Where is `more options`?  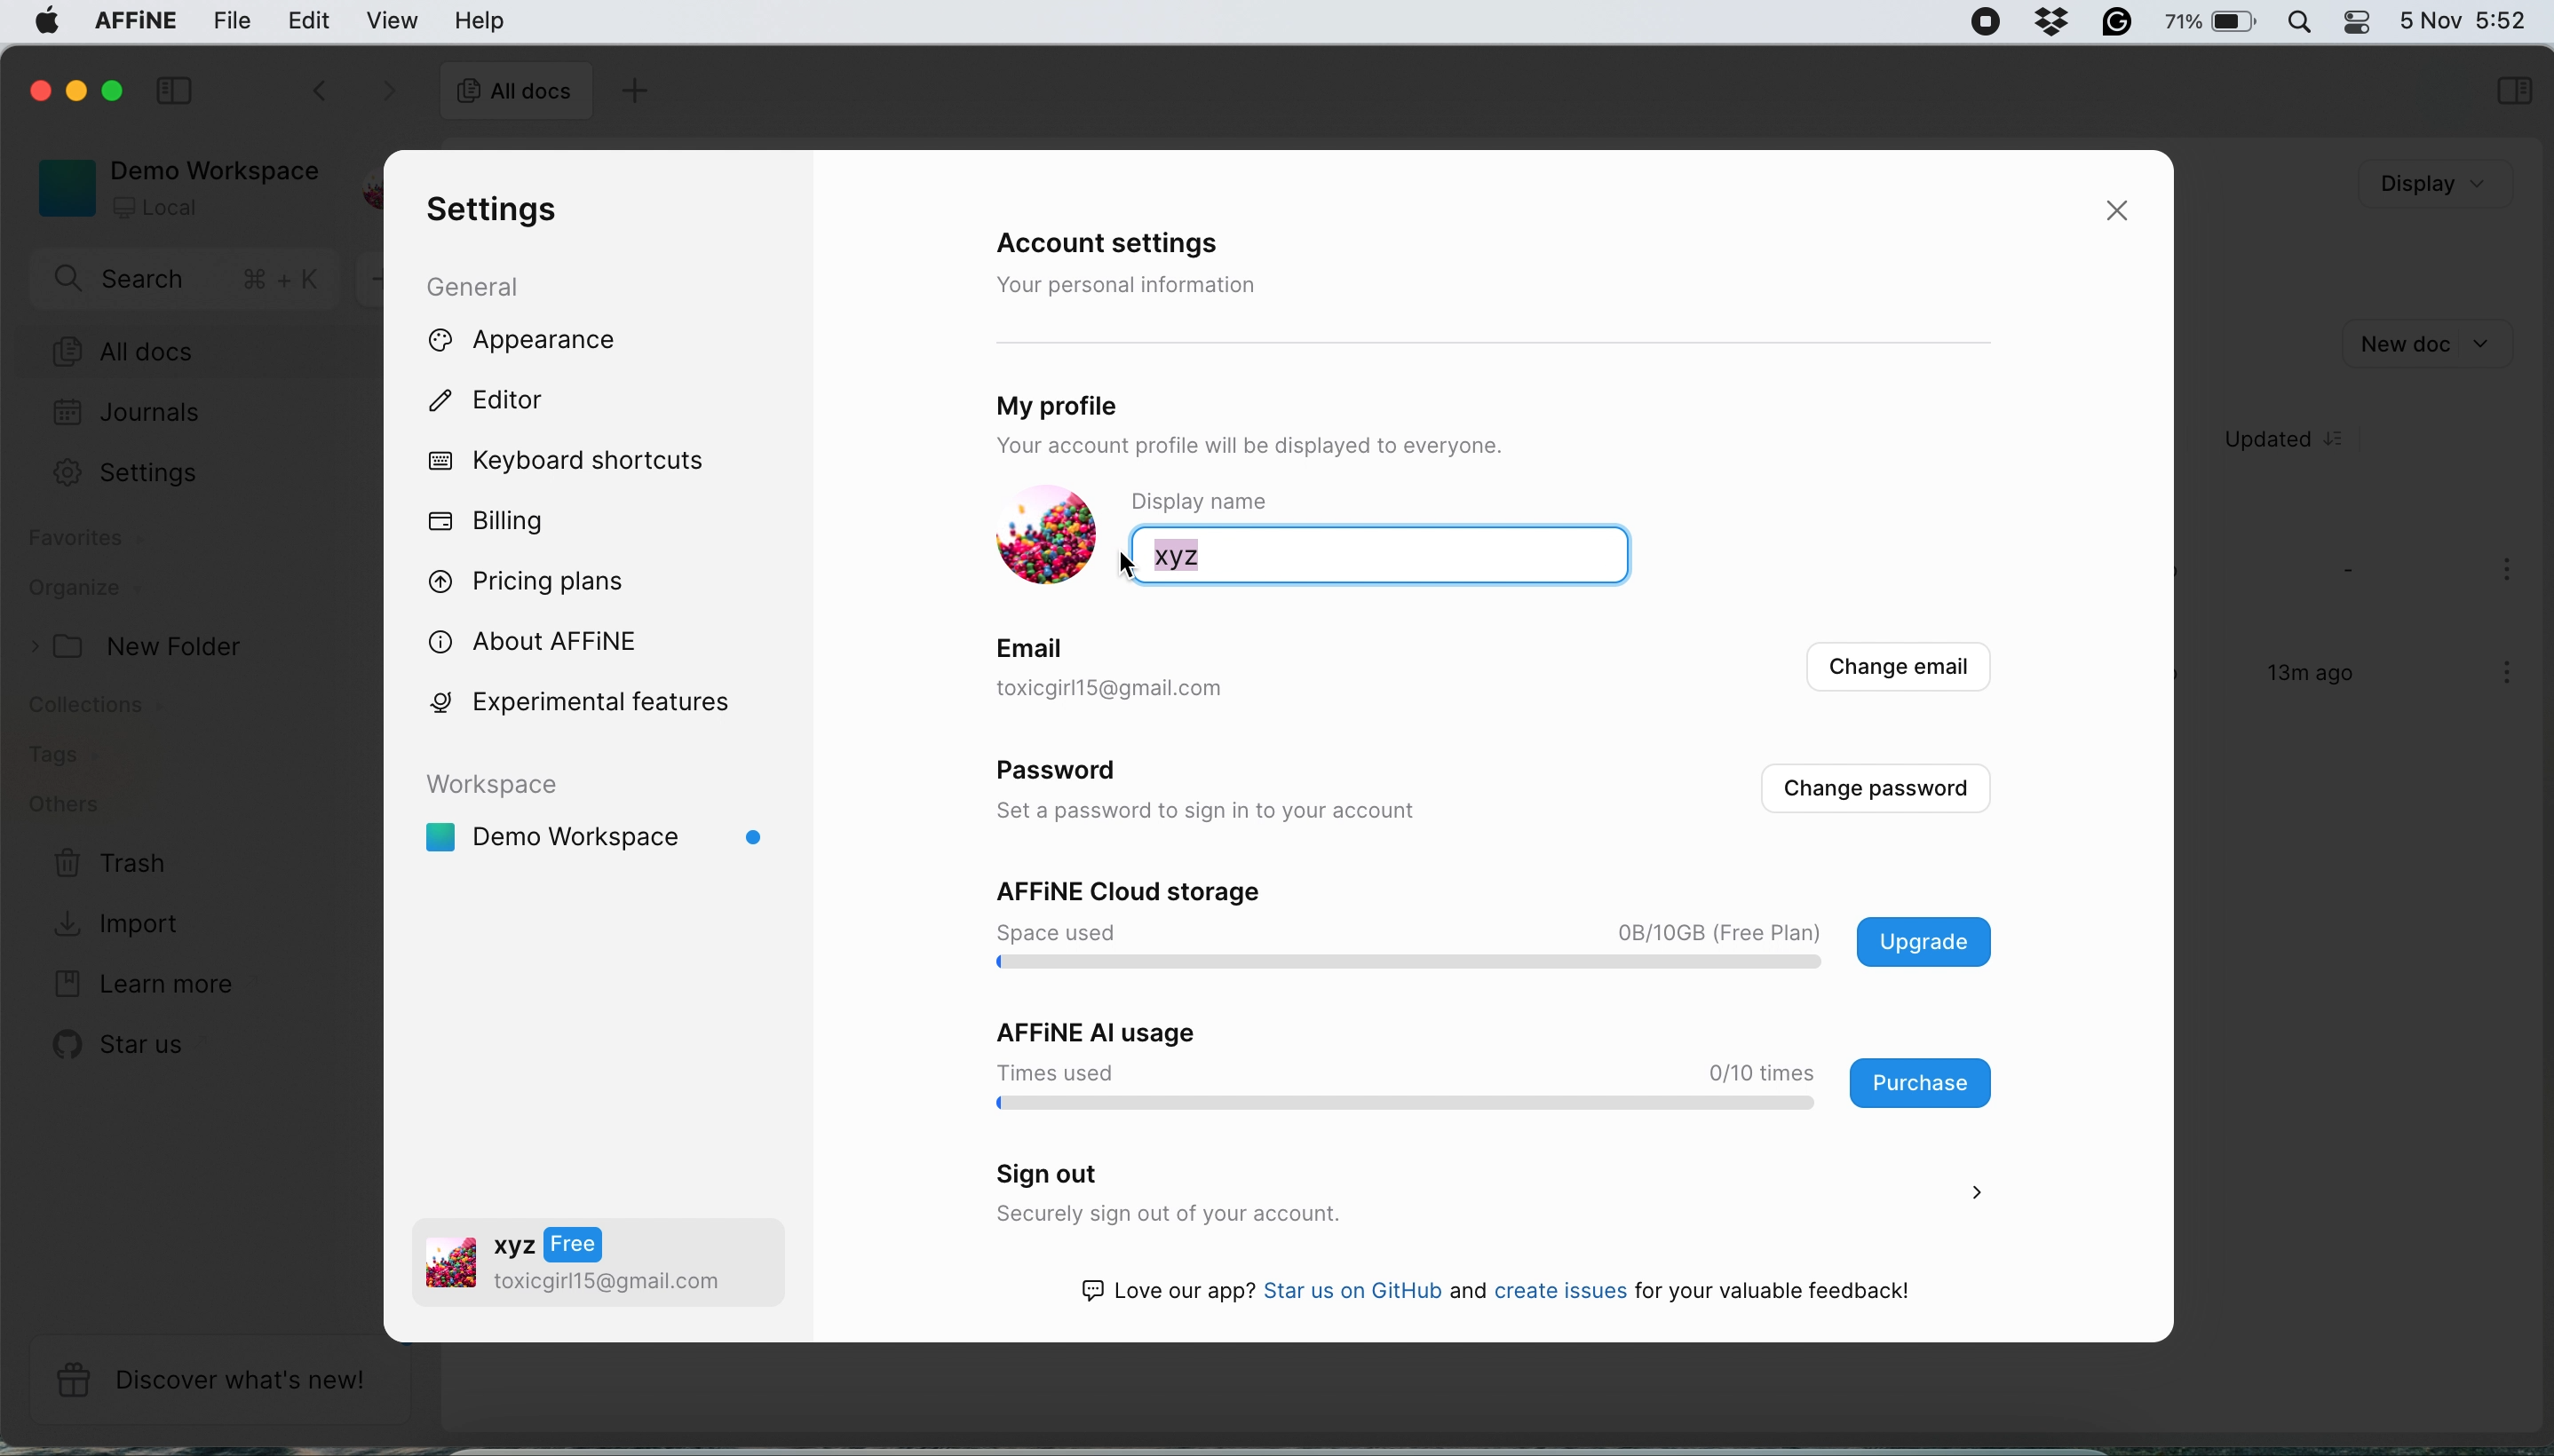 more options is located at coordinates (2511, 572).